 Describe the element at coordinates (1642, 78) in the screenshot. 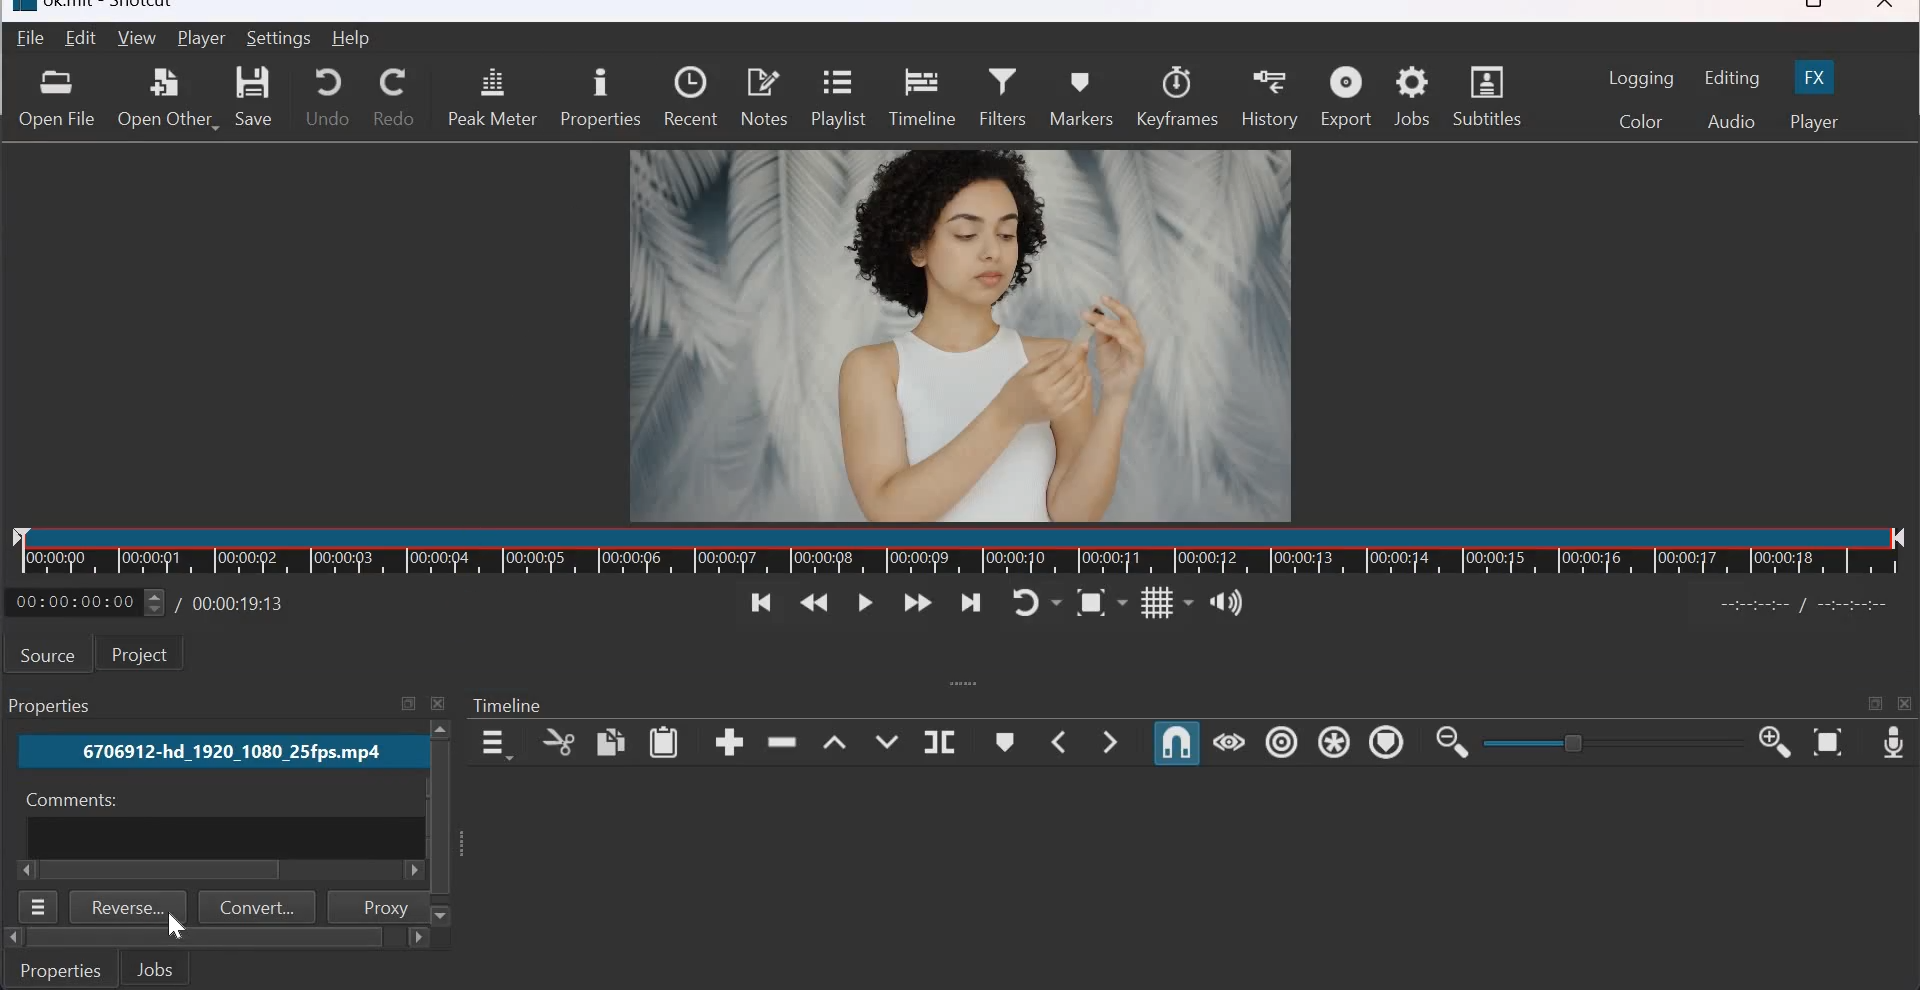

I see `Logging` at that location.